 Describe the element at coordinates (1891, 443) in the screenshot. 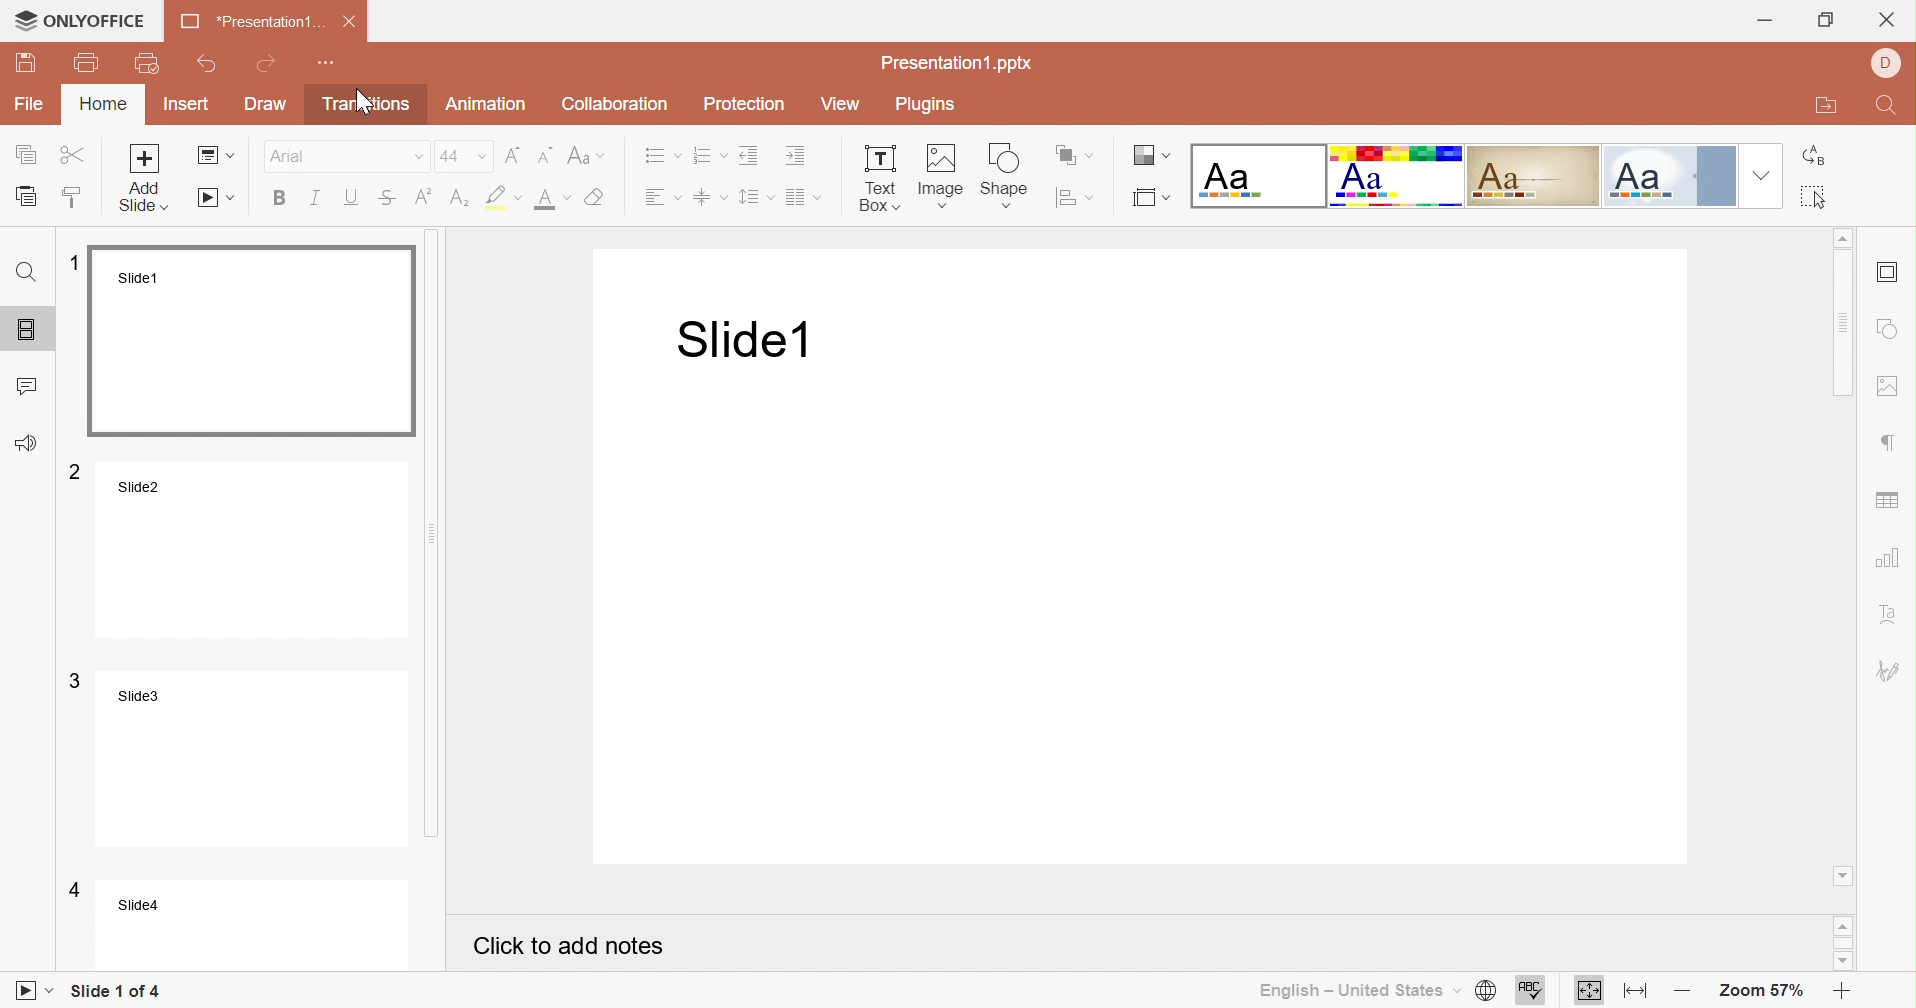

I see `Paragraph settings` at that location.